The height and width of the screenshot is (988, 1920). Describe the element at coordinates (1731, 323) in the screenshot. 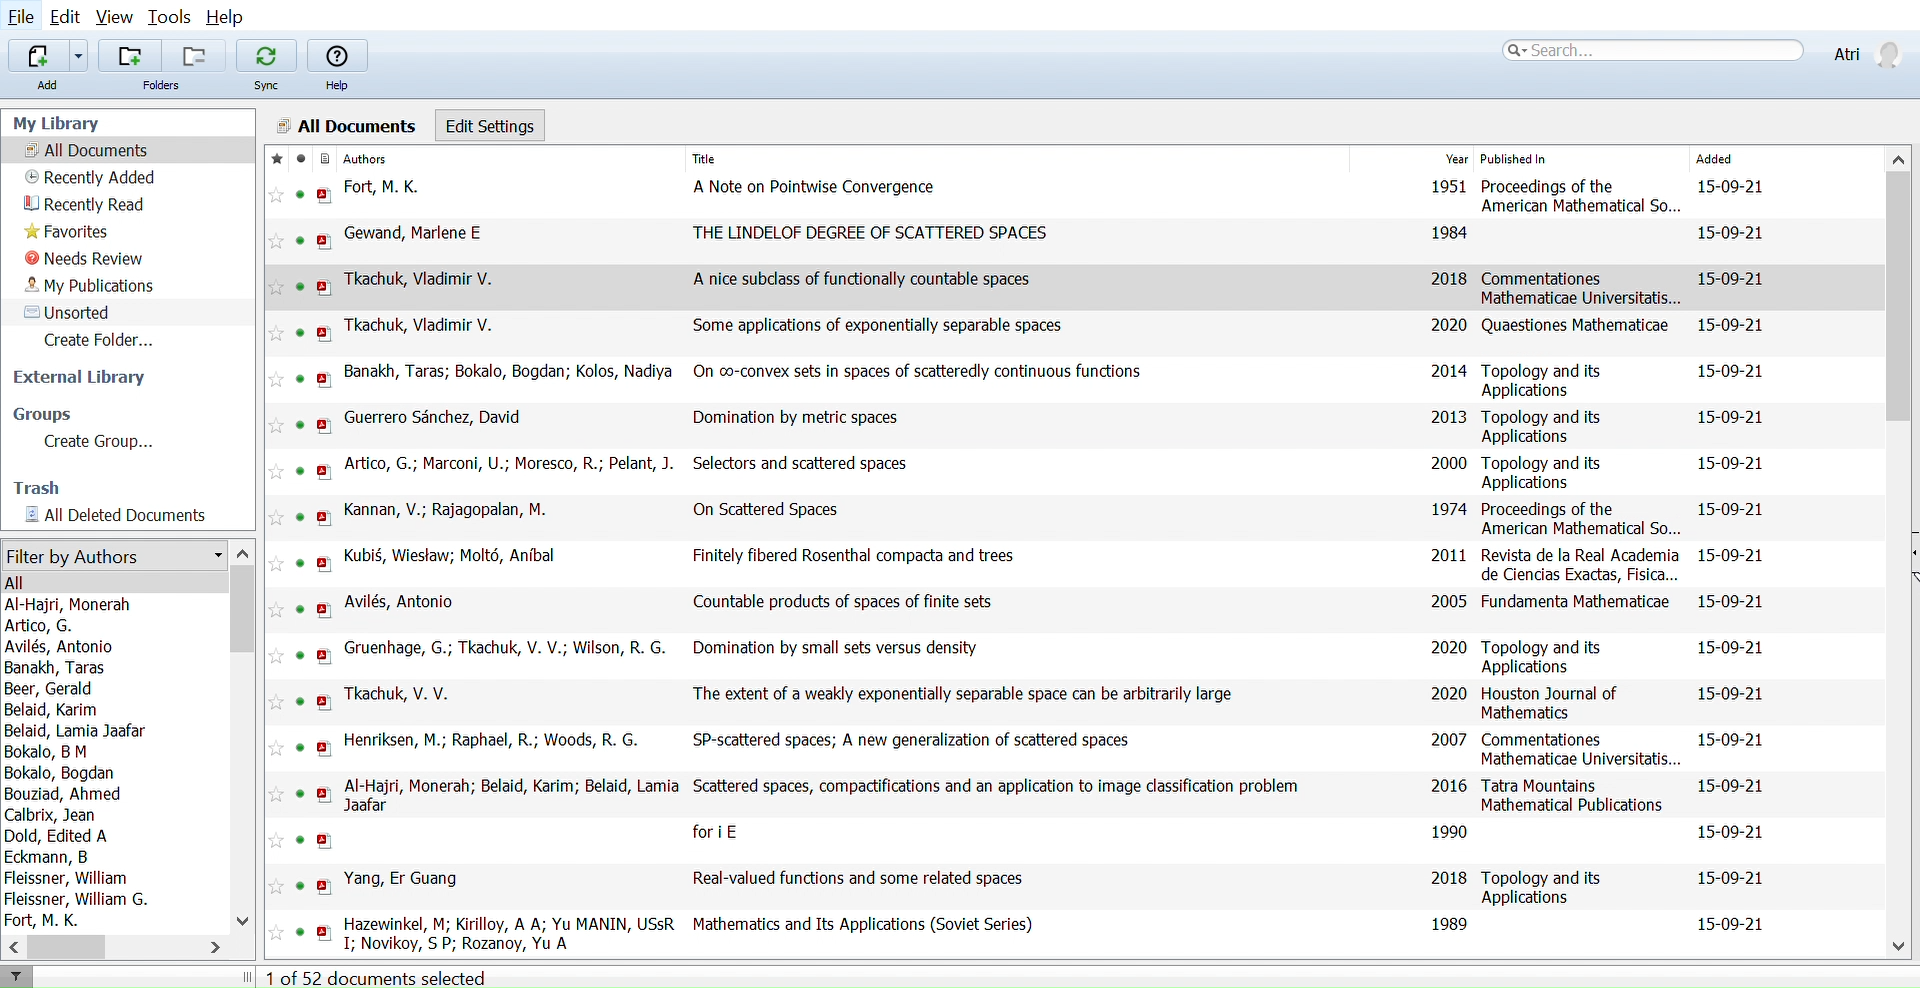

I see `15-09-21` at that location.